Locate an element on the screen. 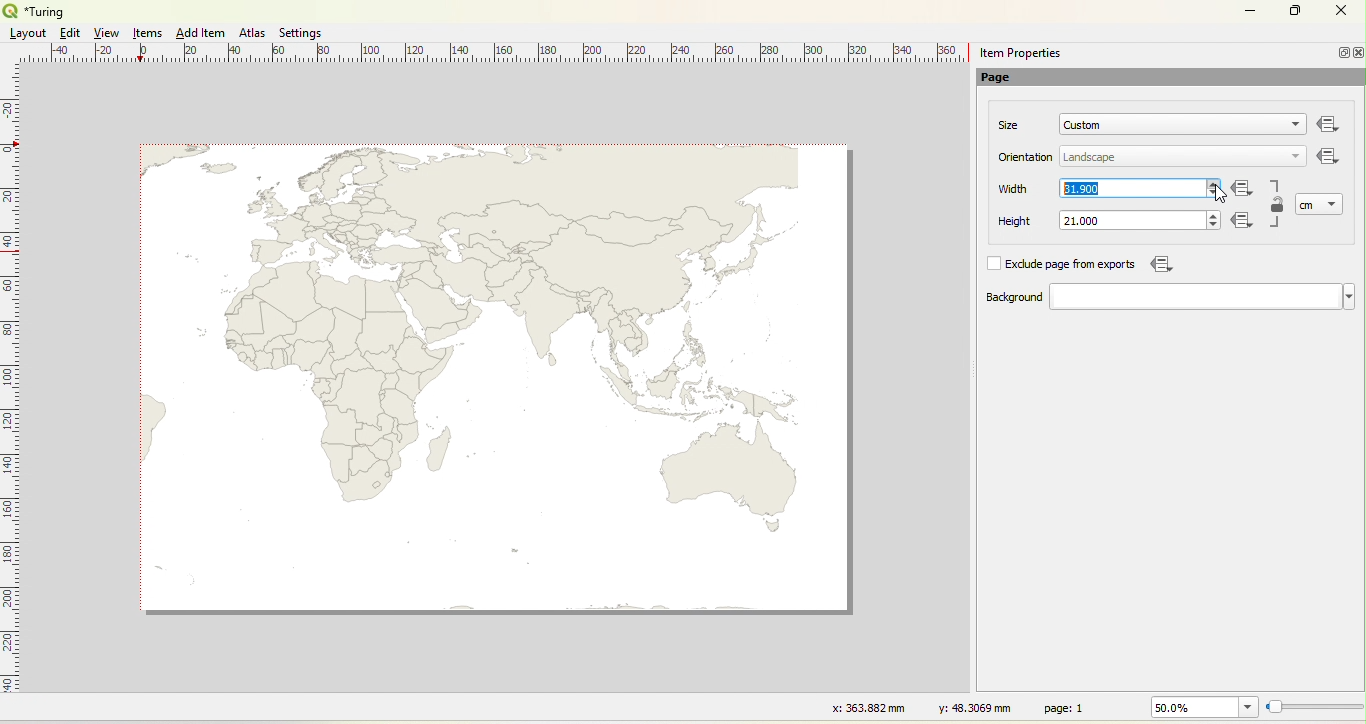  Resize is located at coordinates (1315, 708).